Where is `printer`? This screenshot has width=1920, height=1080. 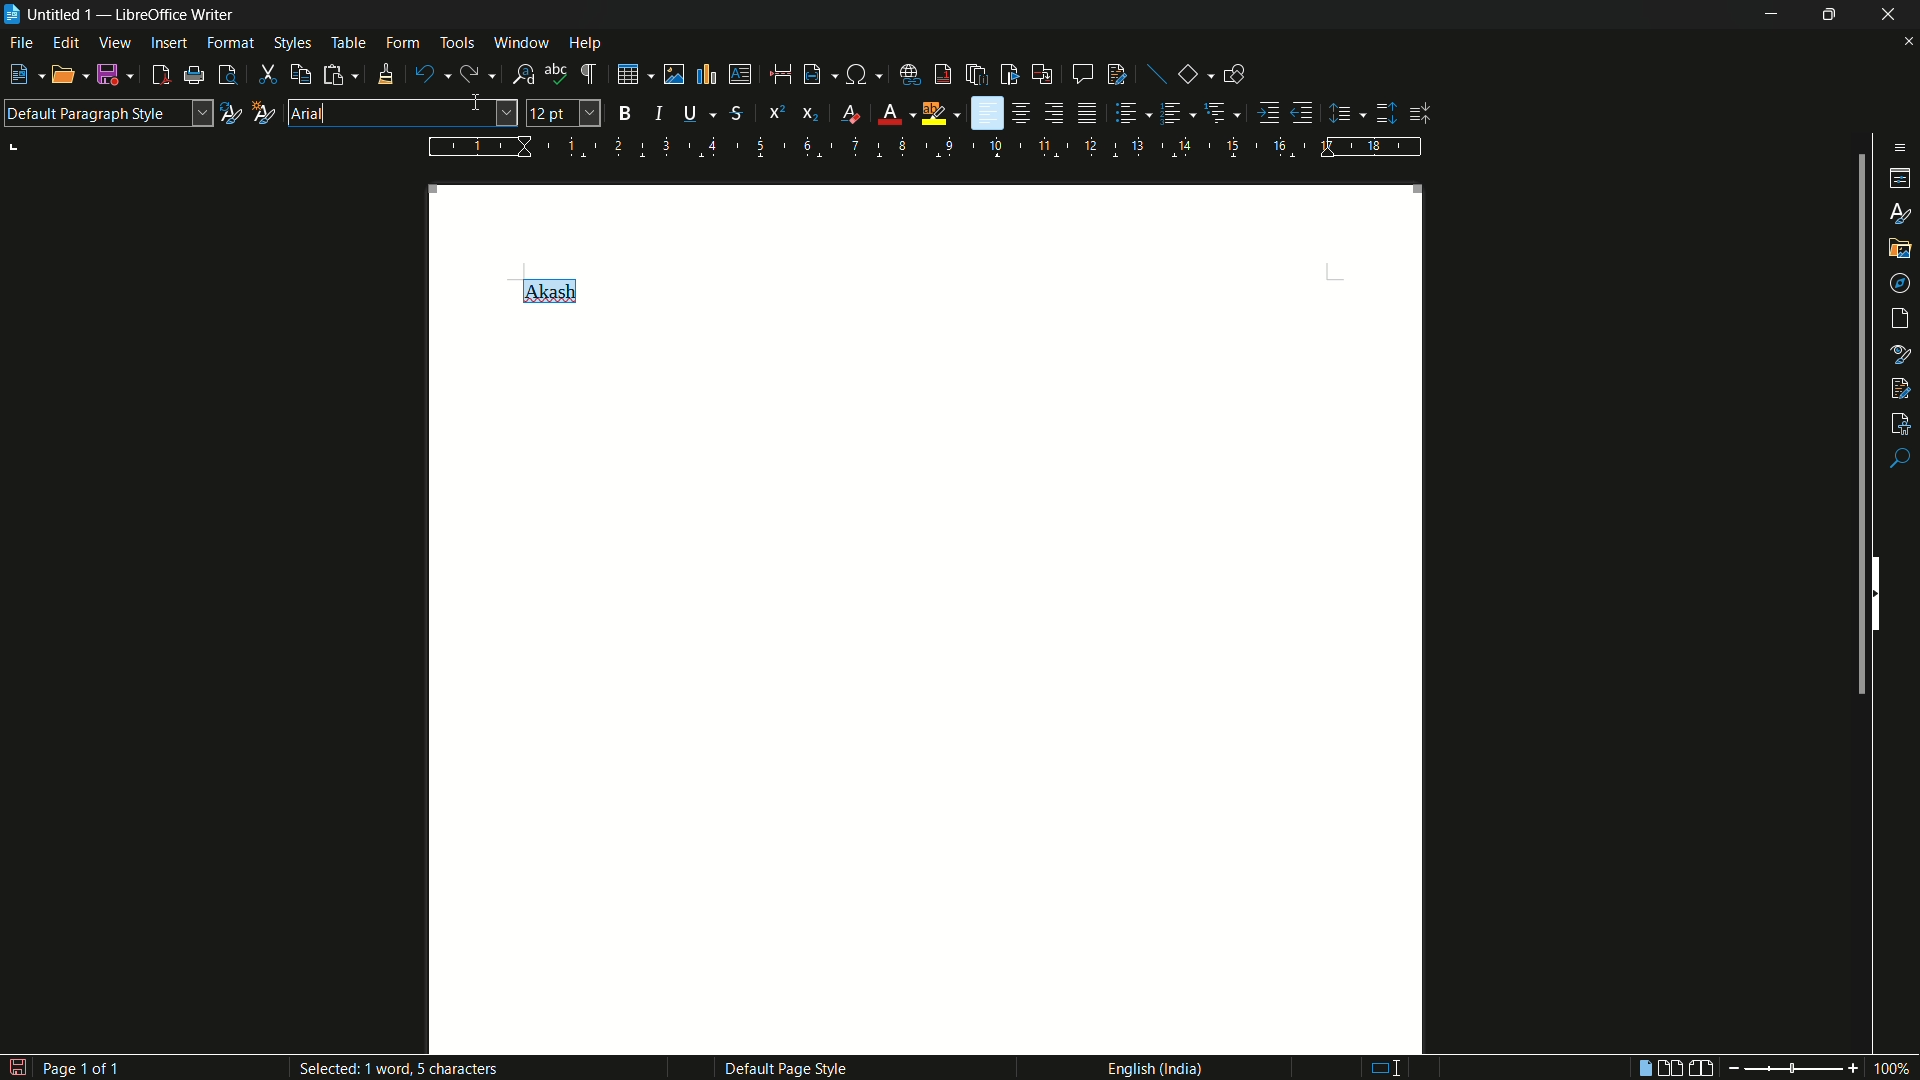 printer is located at coordinates (195, 76).